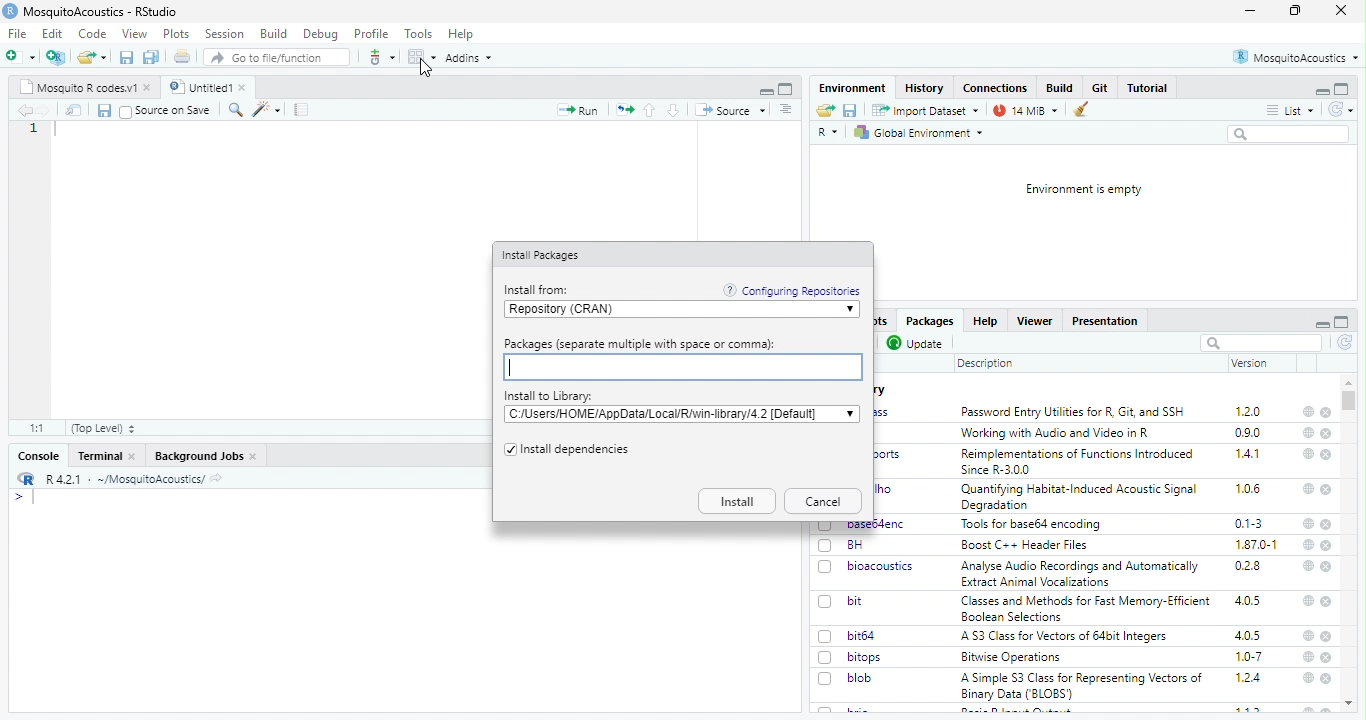 The image size is (1366, 720). Describe the element at coordinates (45, 111) in the screenshot. I see `forward` at that location.